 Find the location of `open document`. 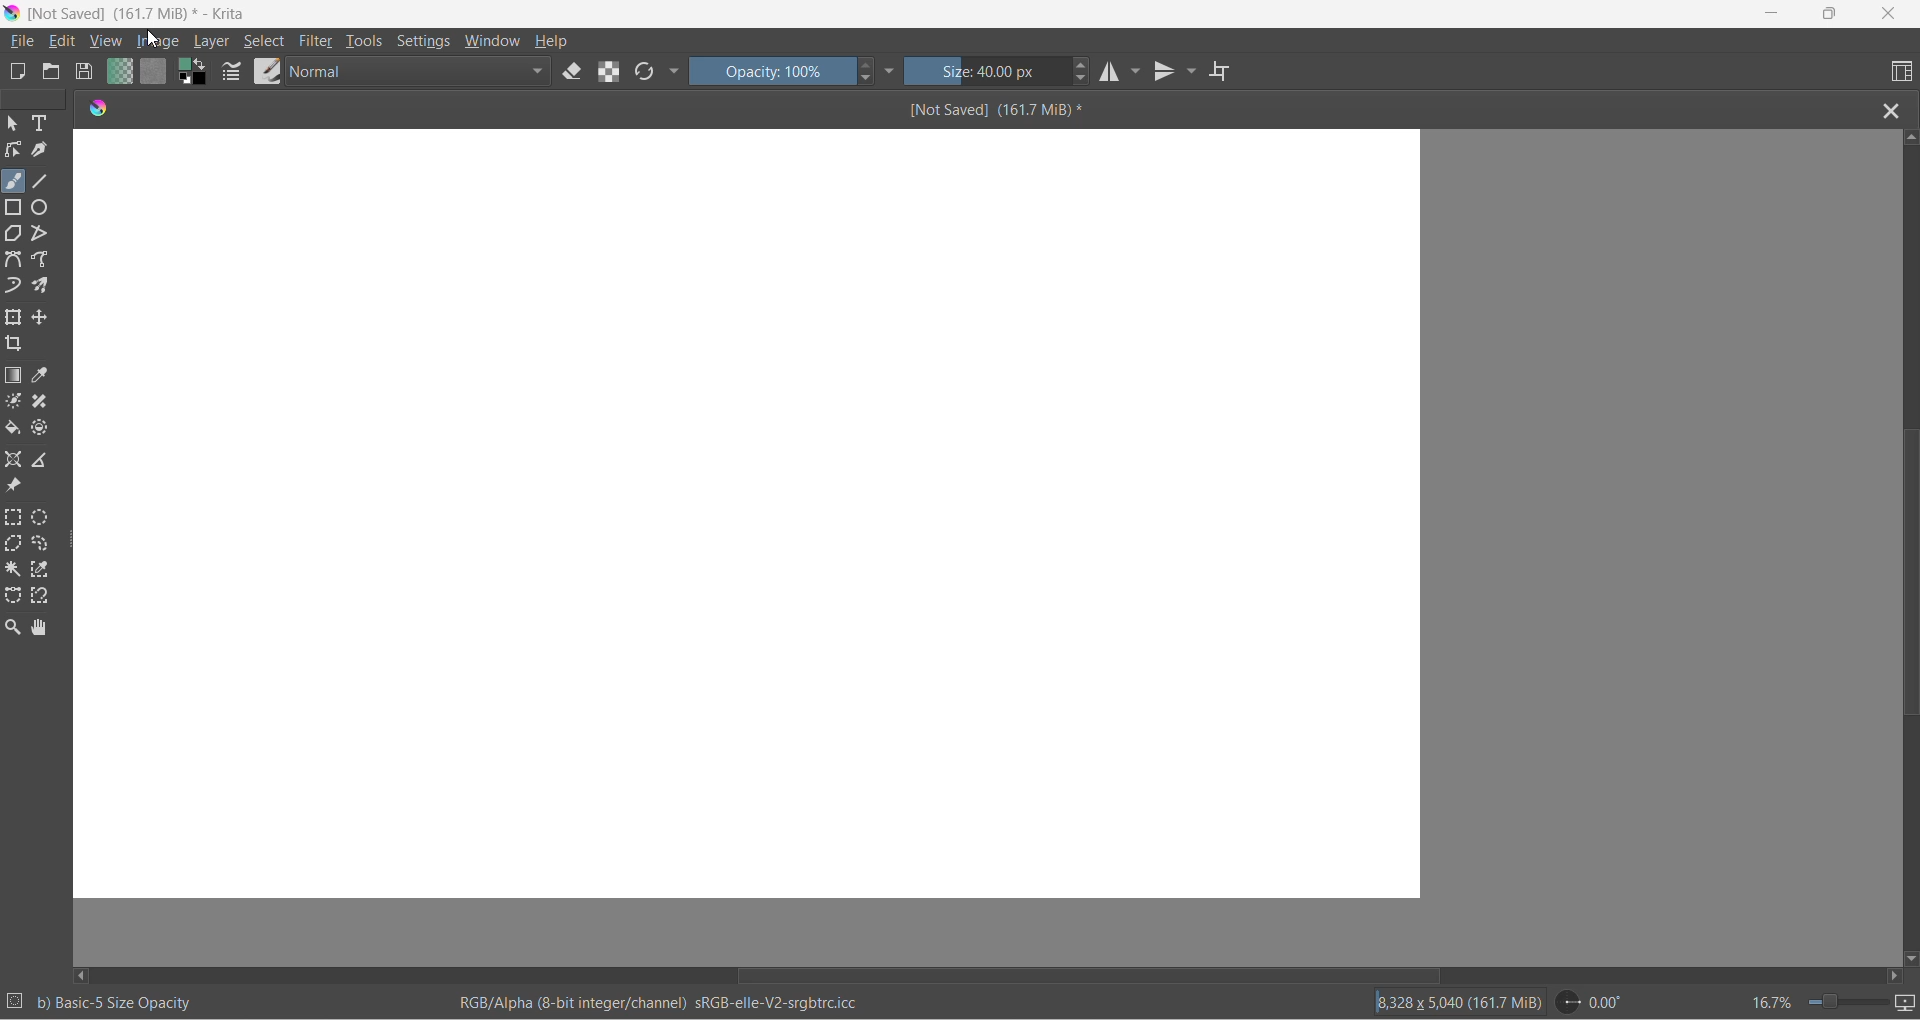

open document is located at coordinates (51, 72).